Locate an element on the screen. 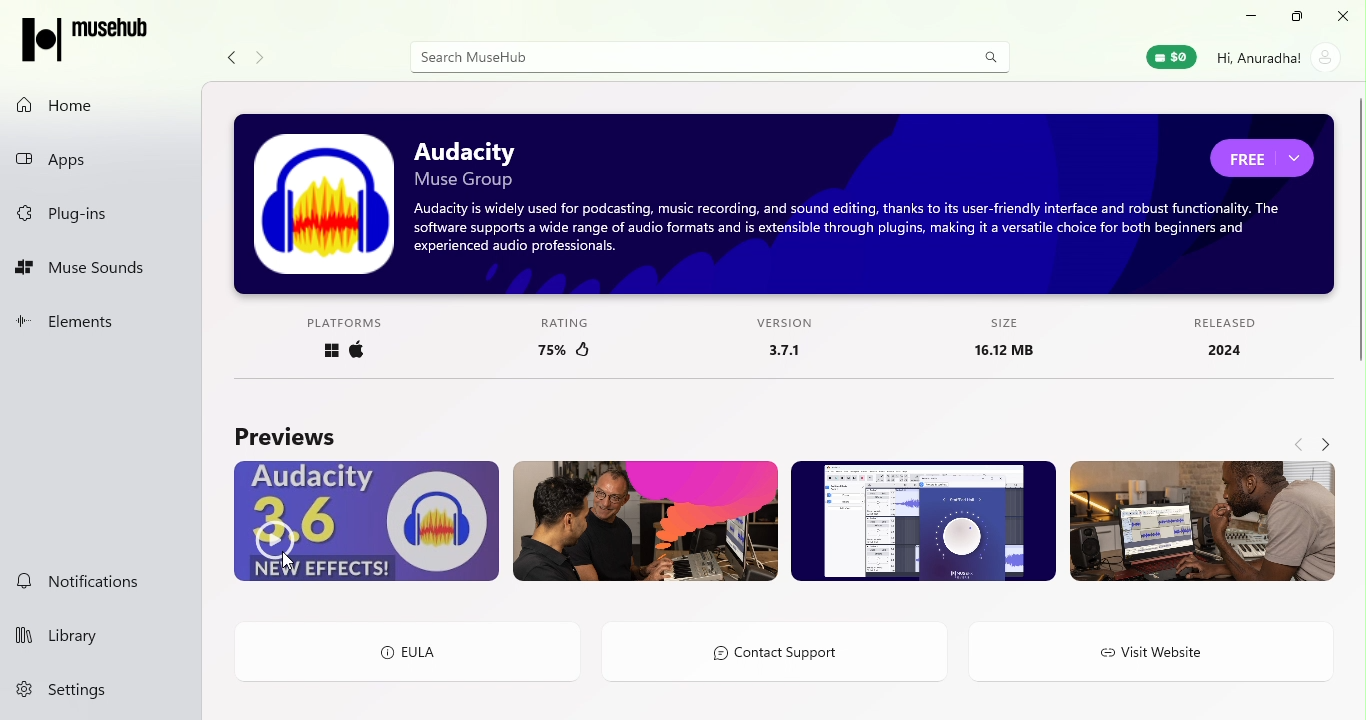 The height and width of the screenshot is (720, 1366). ad is located at coordinates (785, 203).